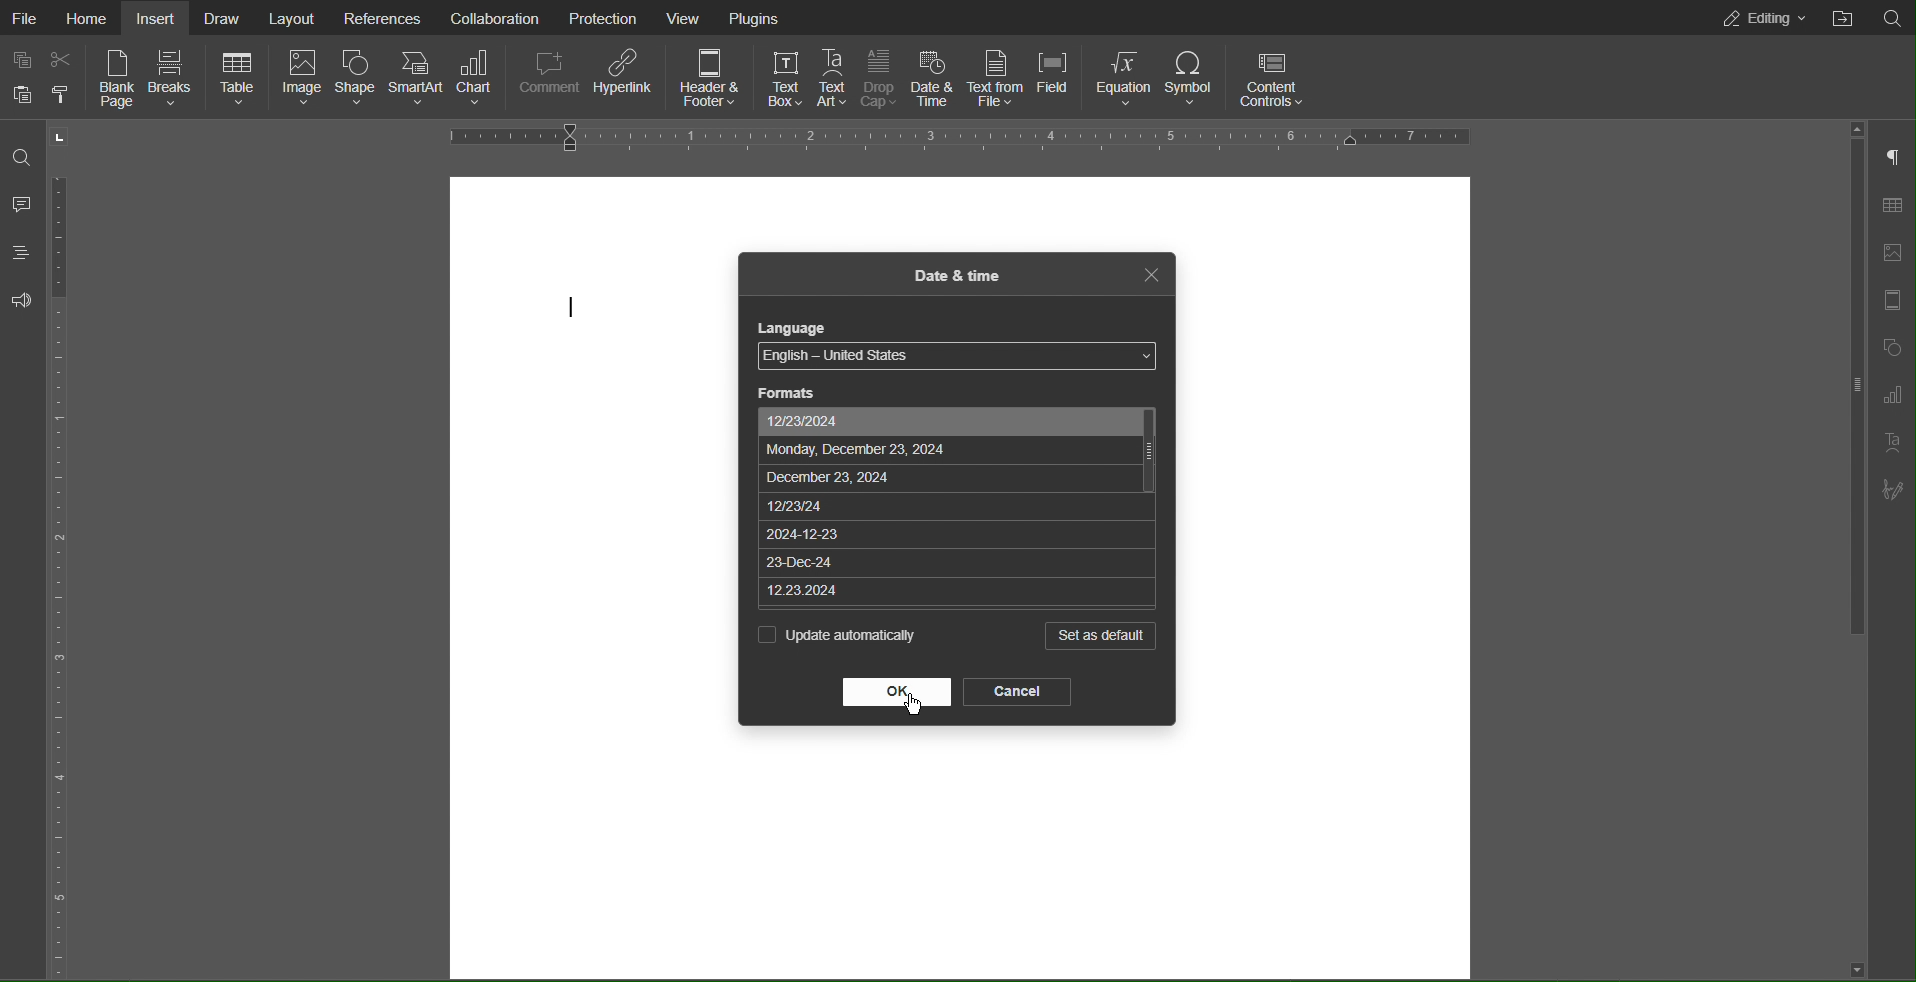  Describe the element at coordinates (834, 75) in the screenshot. I see `Text Art` at that location.